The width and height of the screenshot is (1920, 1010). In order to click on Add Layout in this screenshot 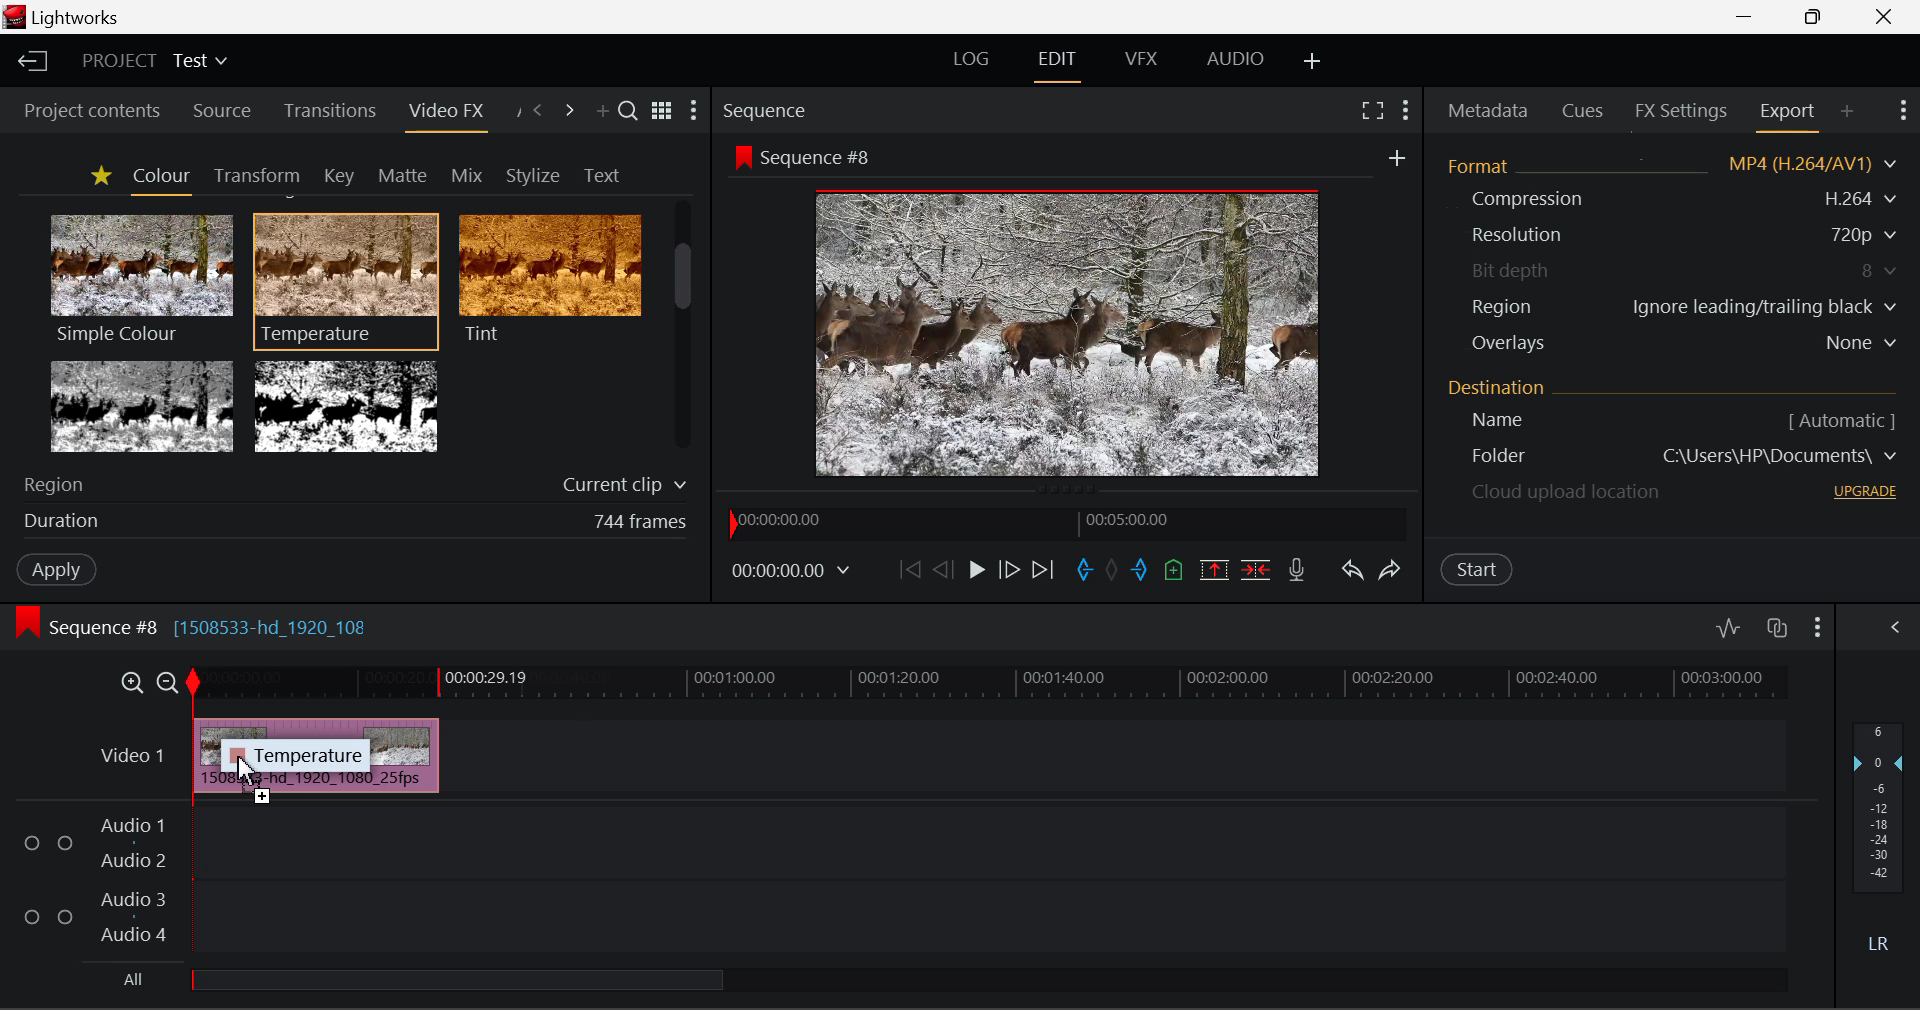, I will do `click(1312, 61)`.